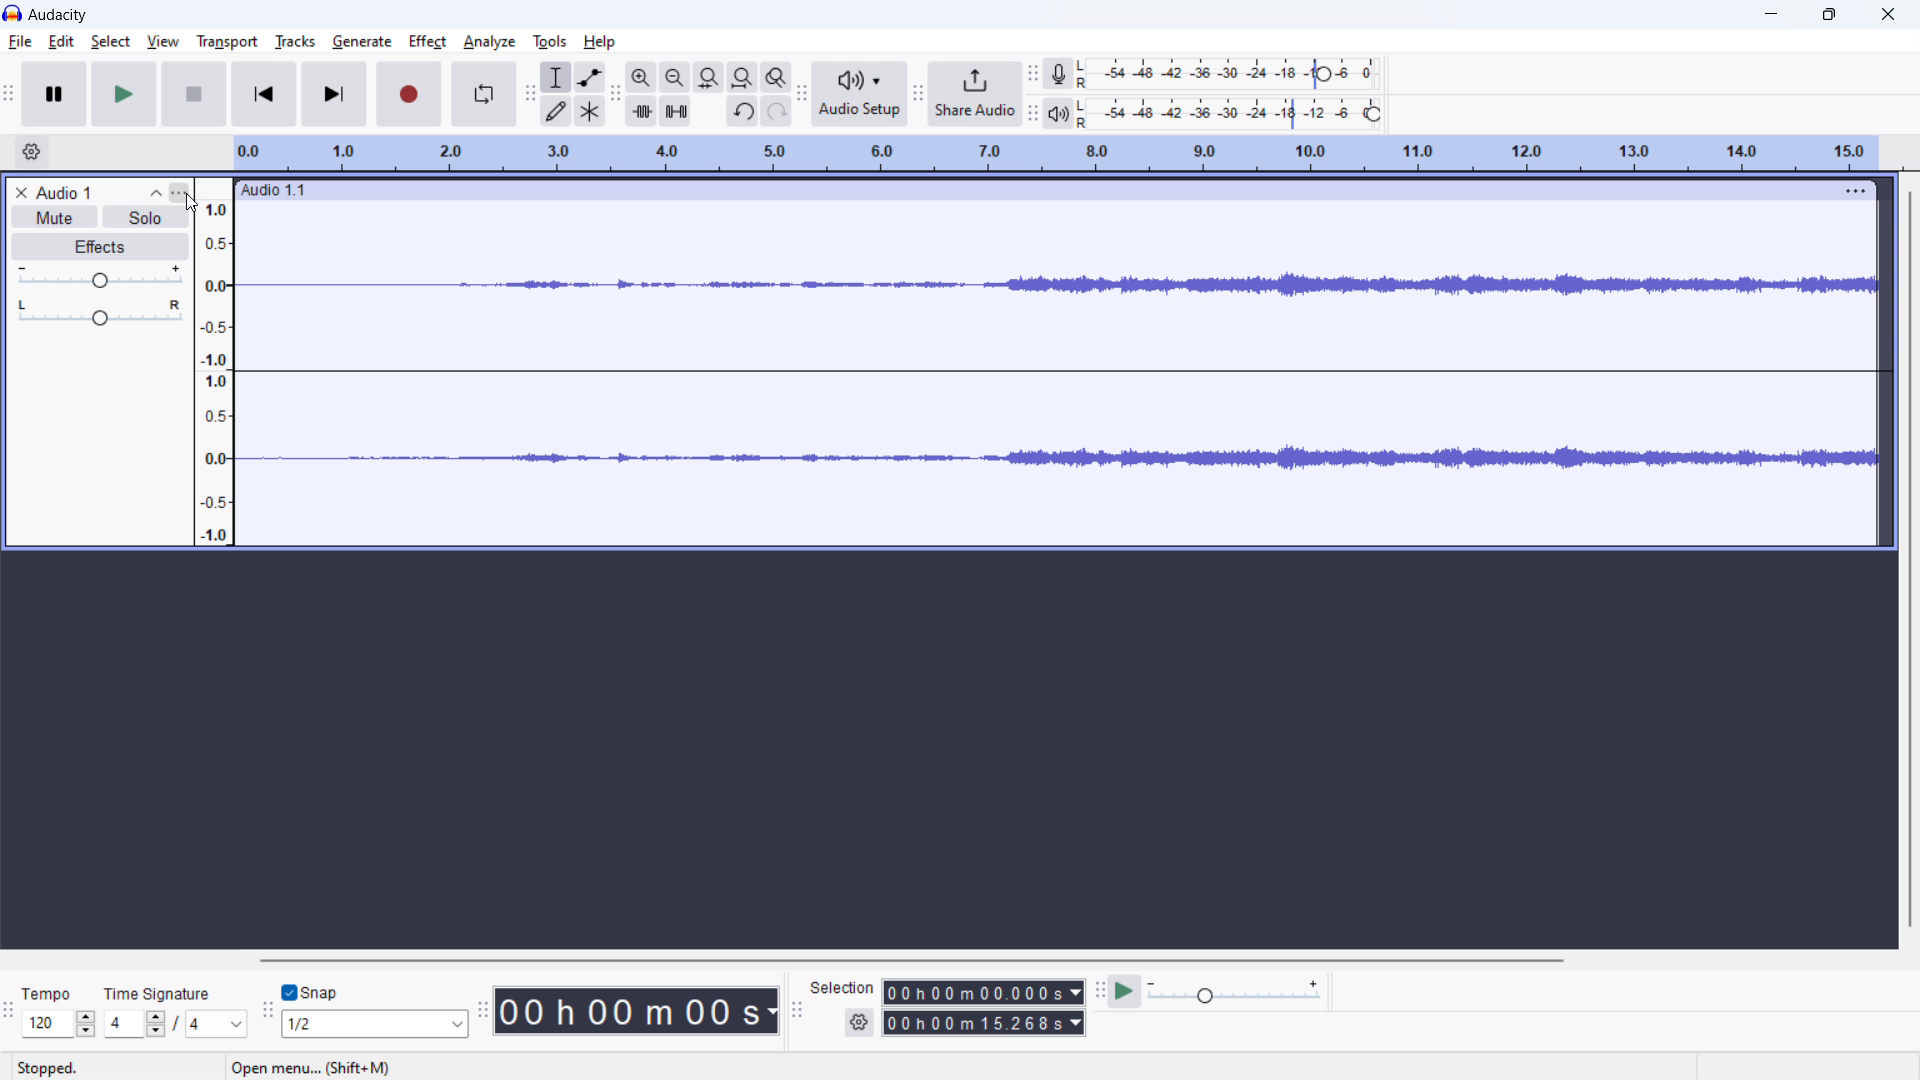 This screenshot has height=1080, width=1920. Describe the element at coordinates (482, 94) in the screenshot. I see `enable looping` at that location.